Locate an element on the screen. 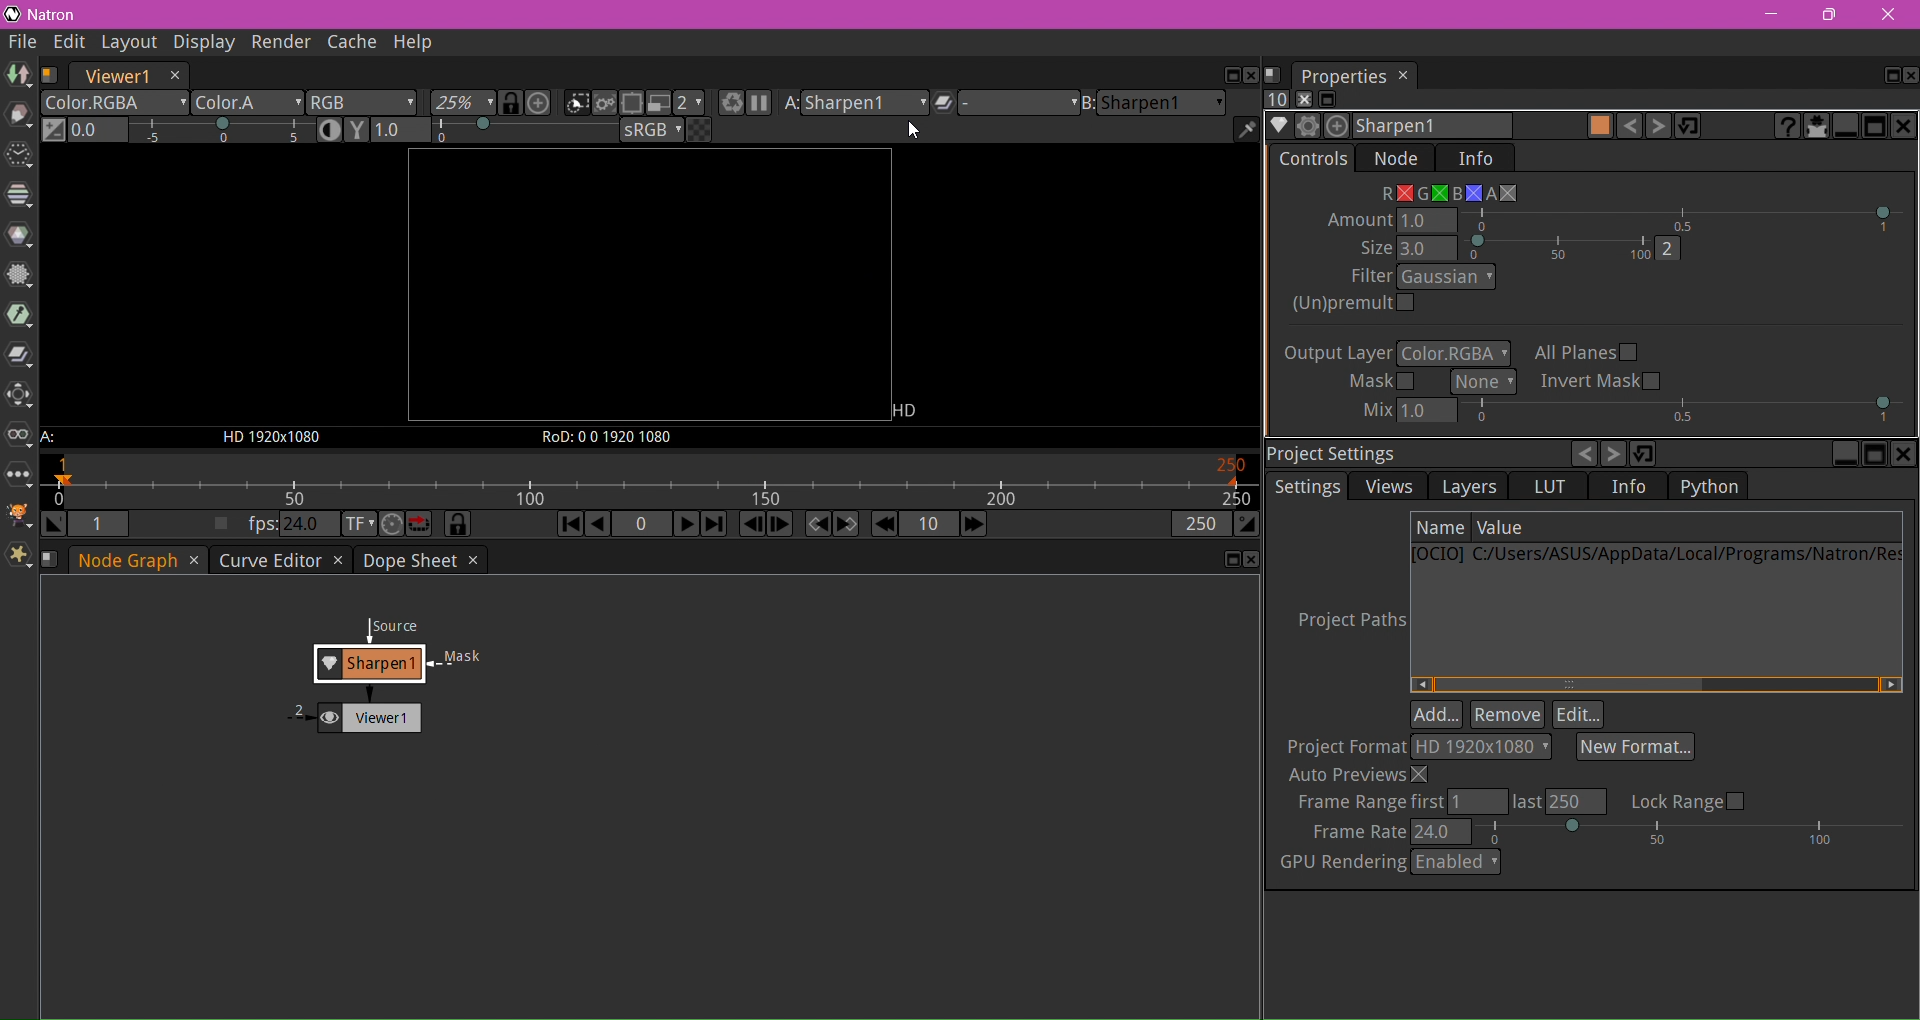  Layer is located at coordinates (115, 103).